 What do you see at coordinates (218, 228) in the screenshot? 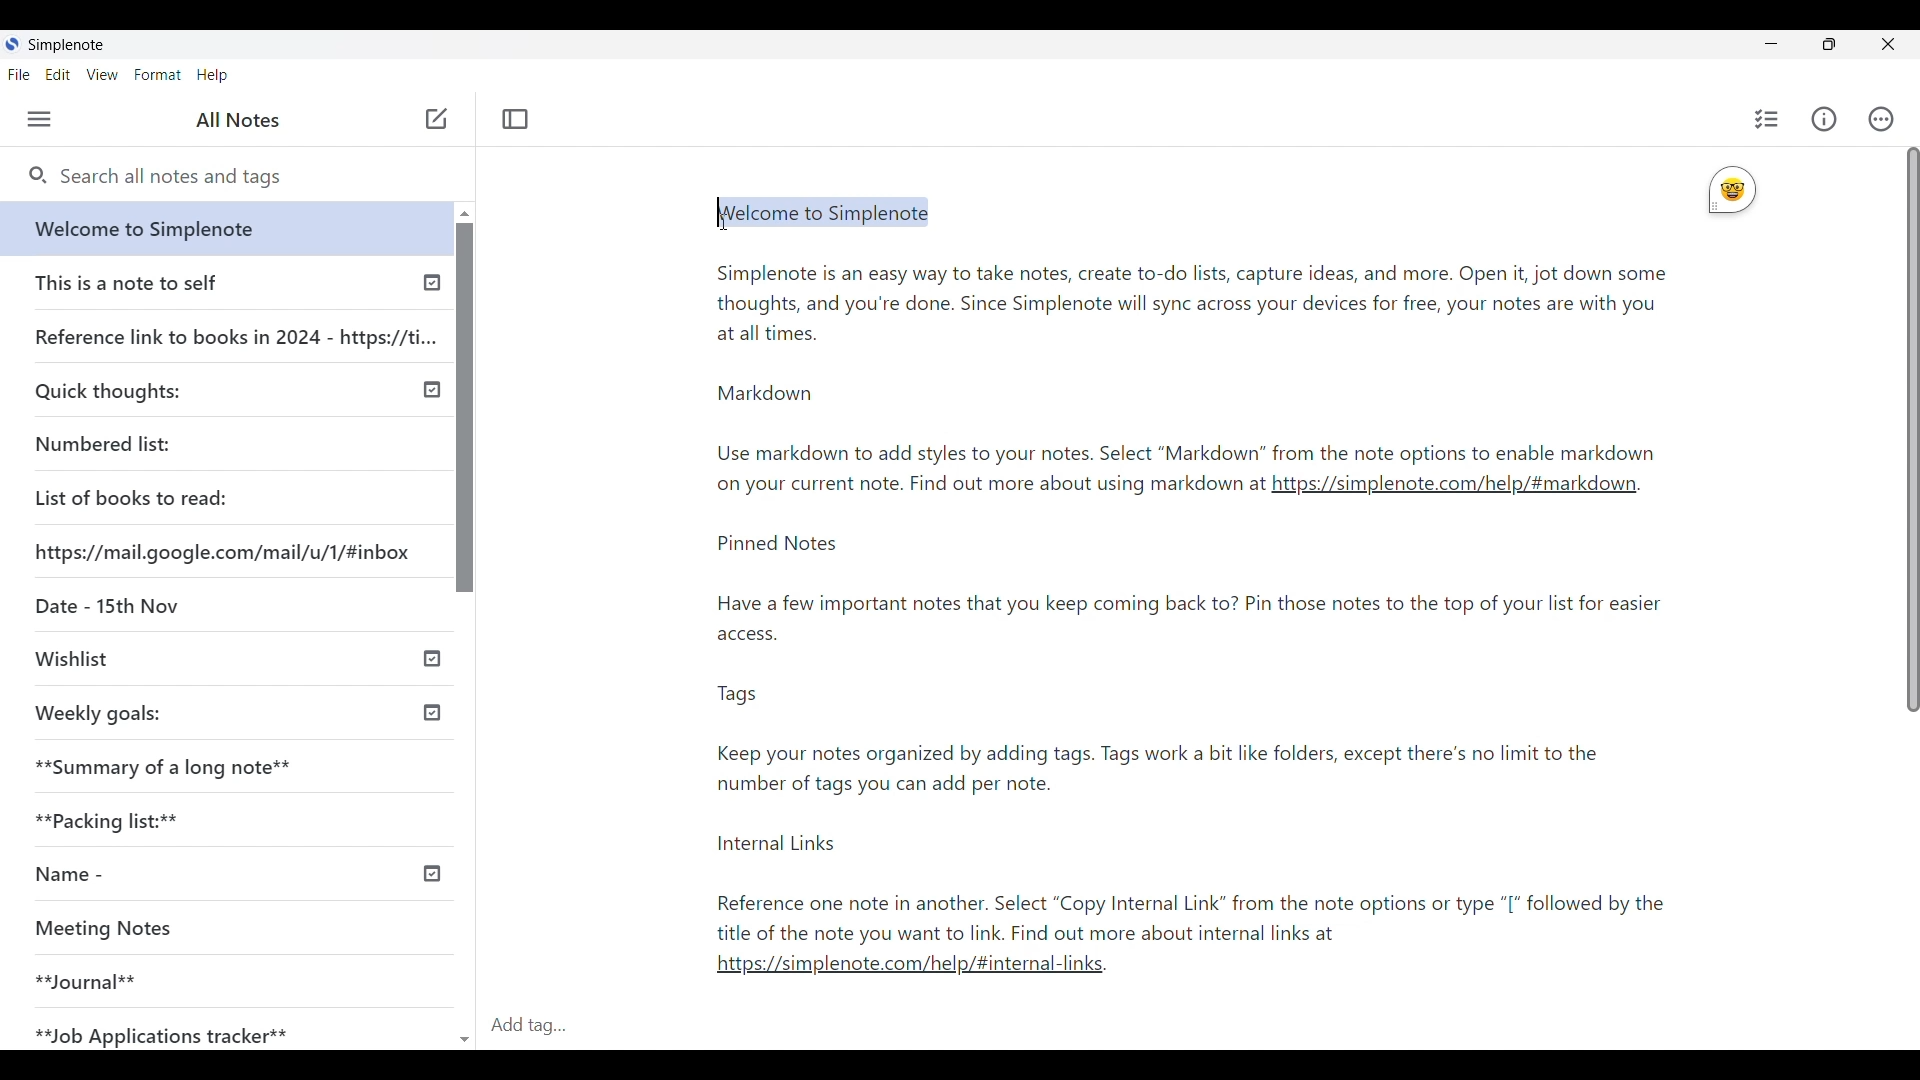
I see `Current note highlighted` at bounding box center [218, 228].